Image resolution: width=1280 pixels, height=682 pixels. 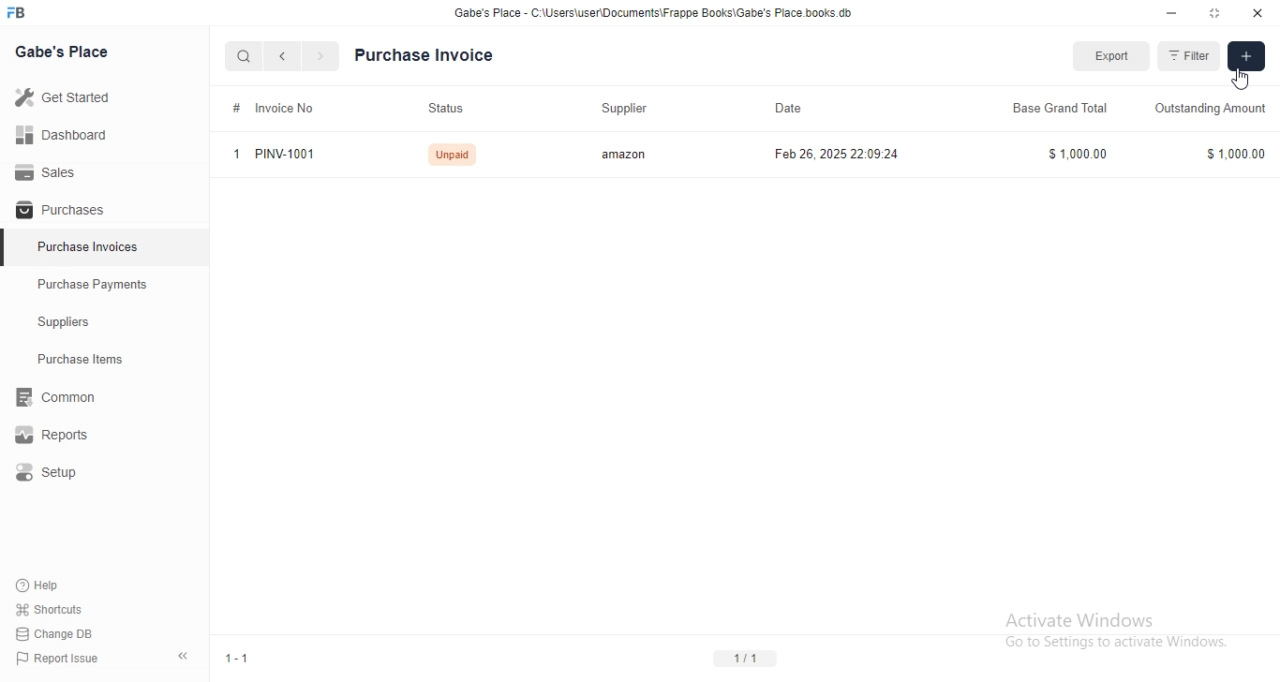 I want to click on Filter, so click(x=1187, y=56).